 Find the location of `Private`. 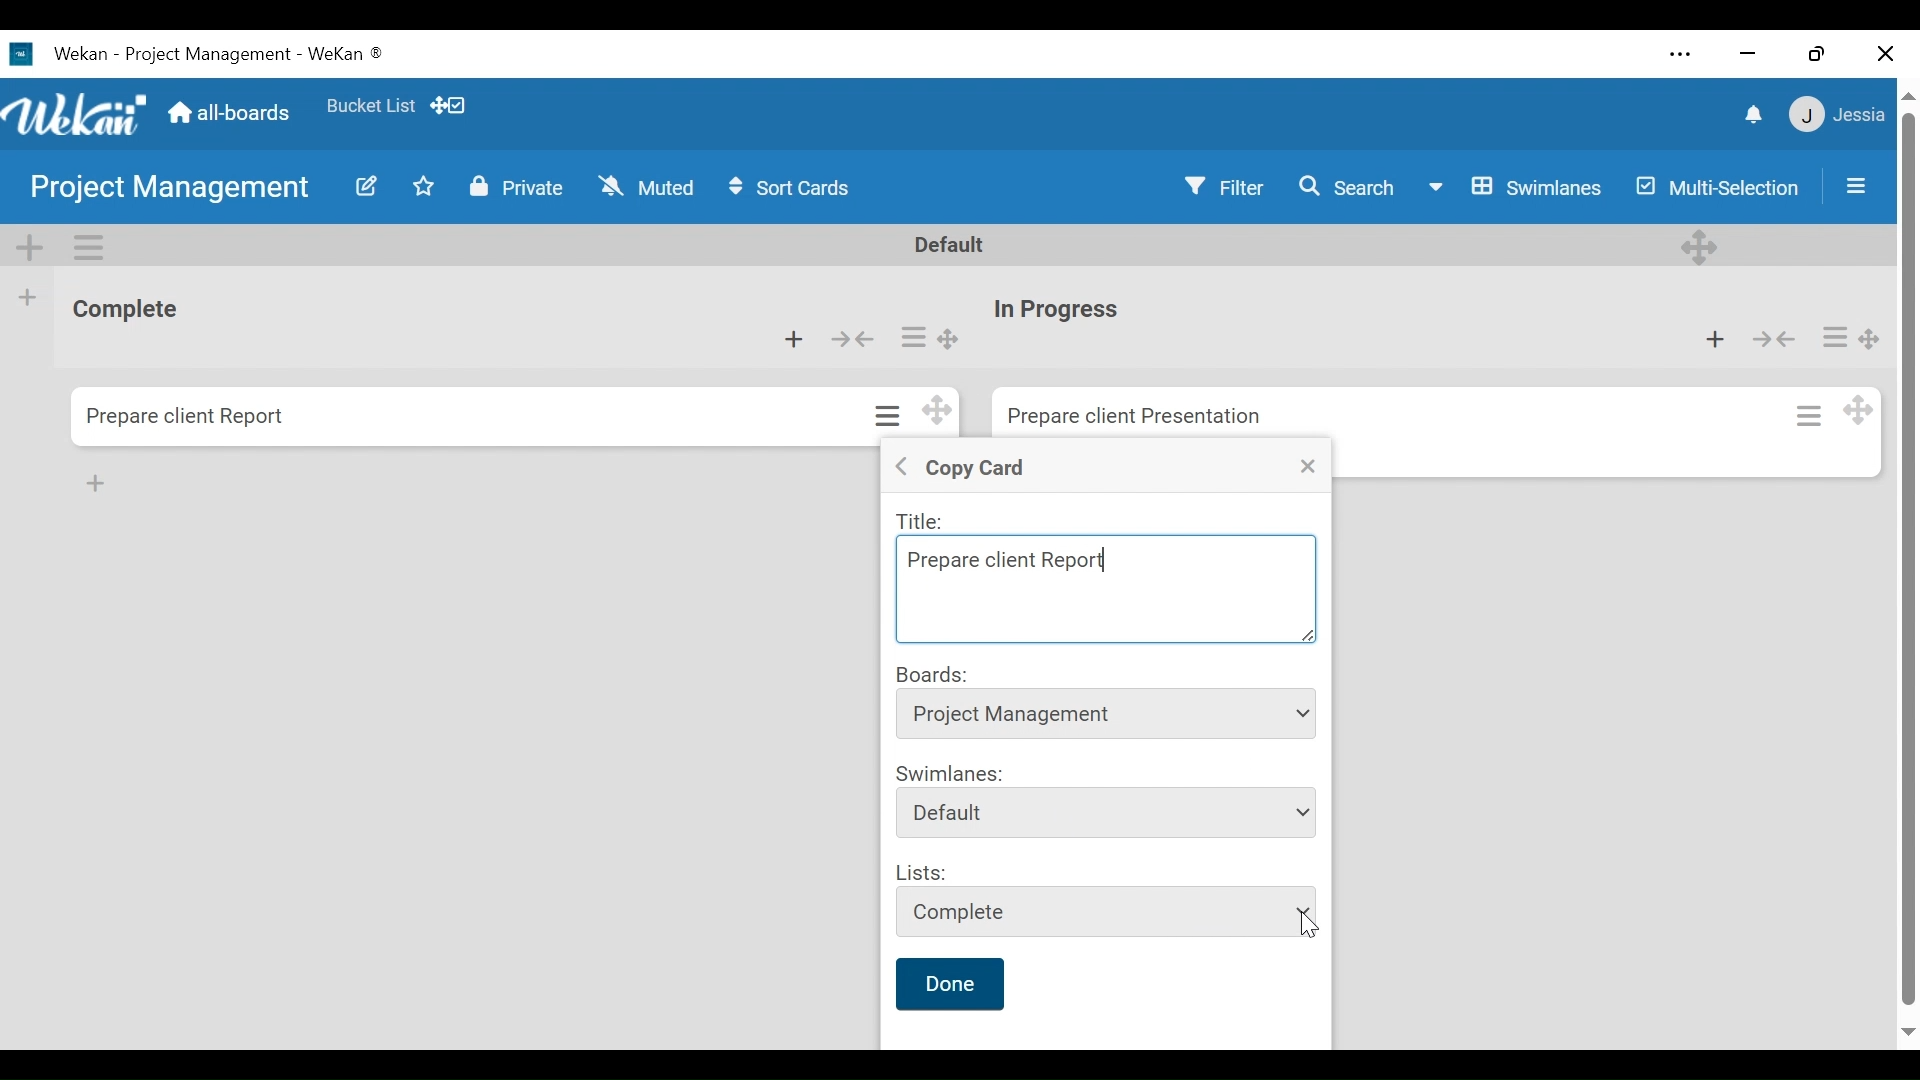

Private is located at coordinates (519, 188).